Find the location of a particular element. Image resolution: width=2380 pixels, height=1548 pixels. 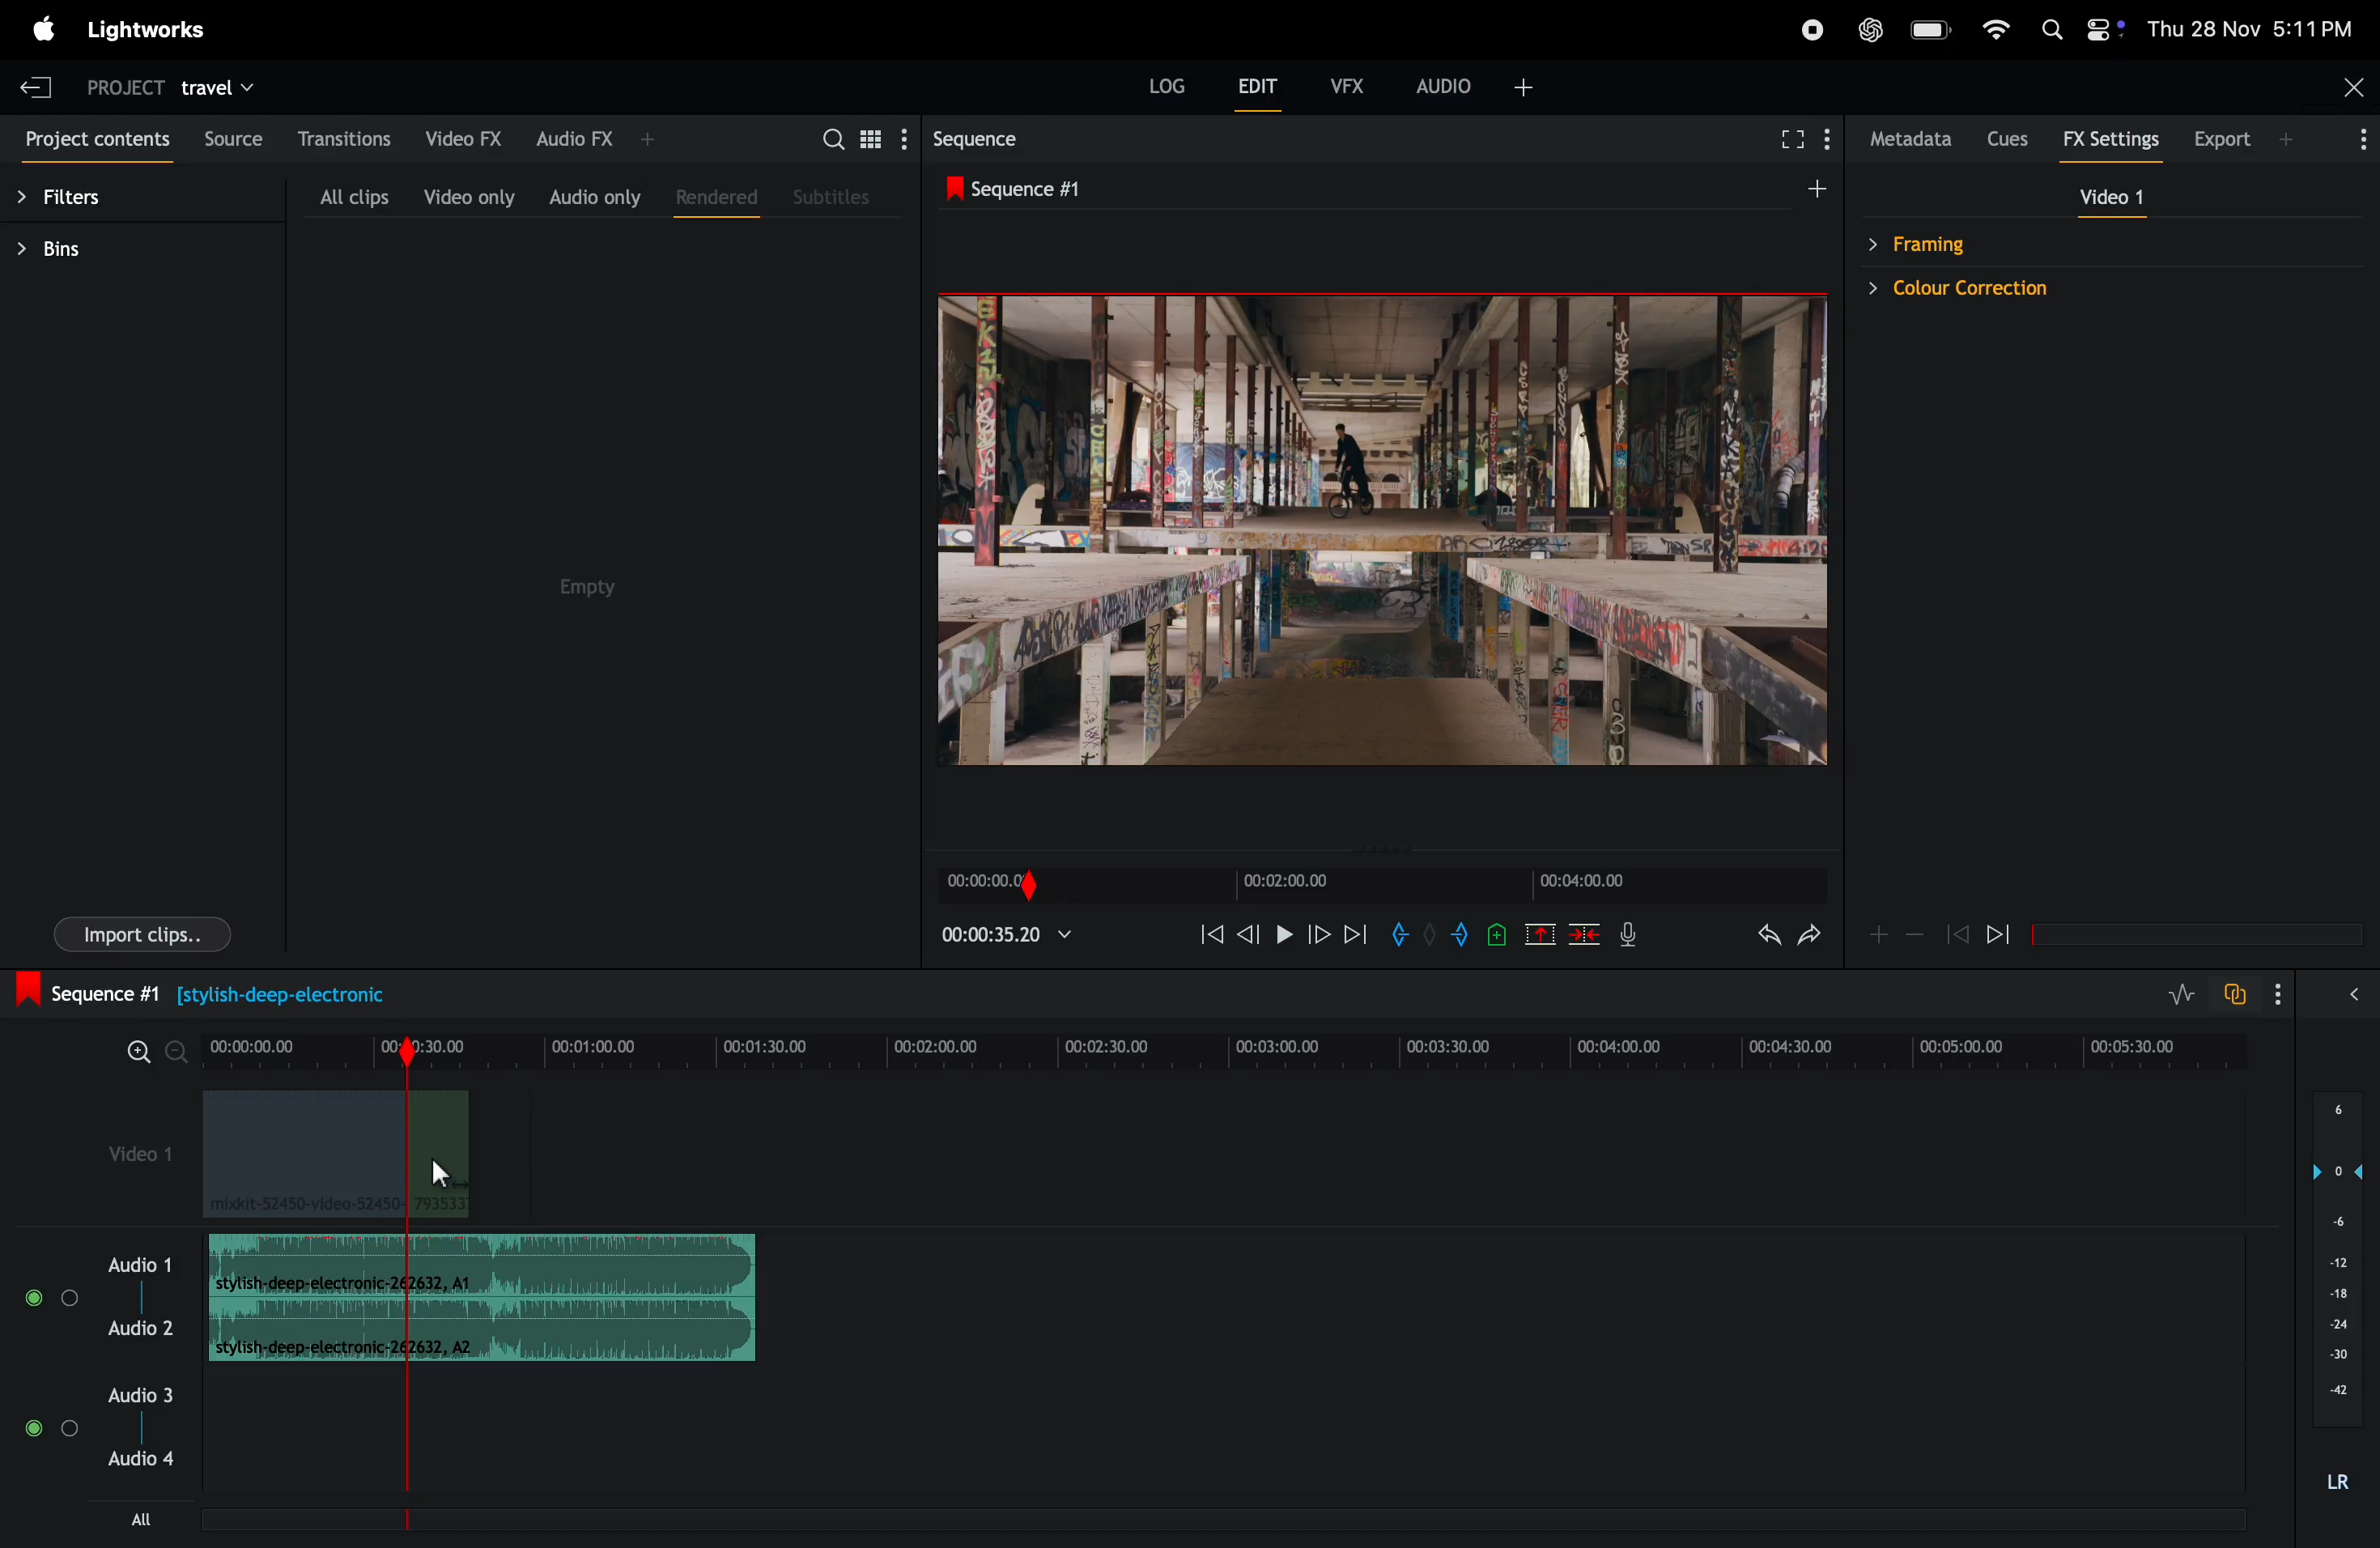

options is located at coordinates (2351, 137).